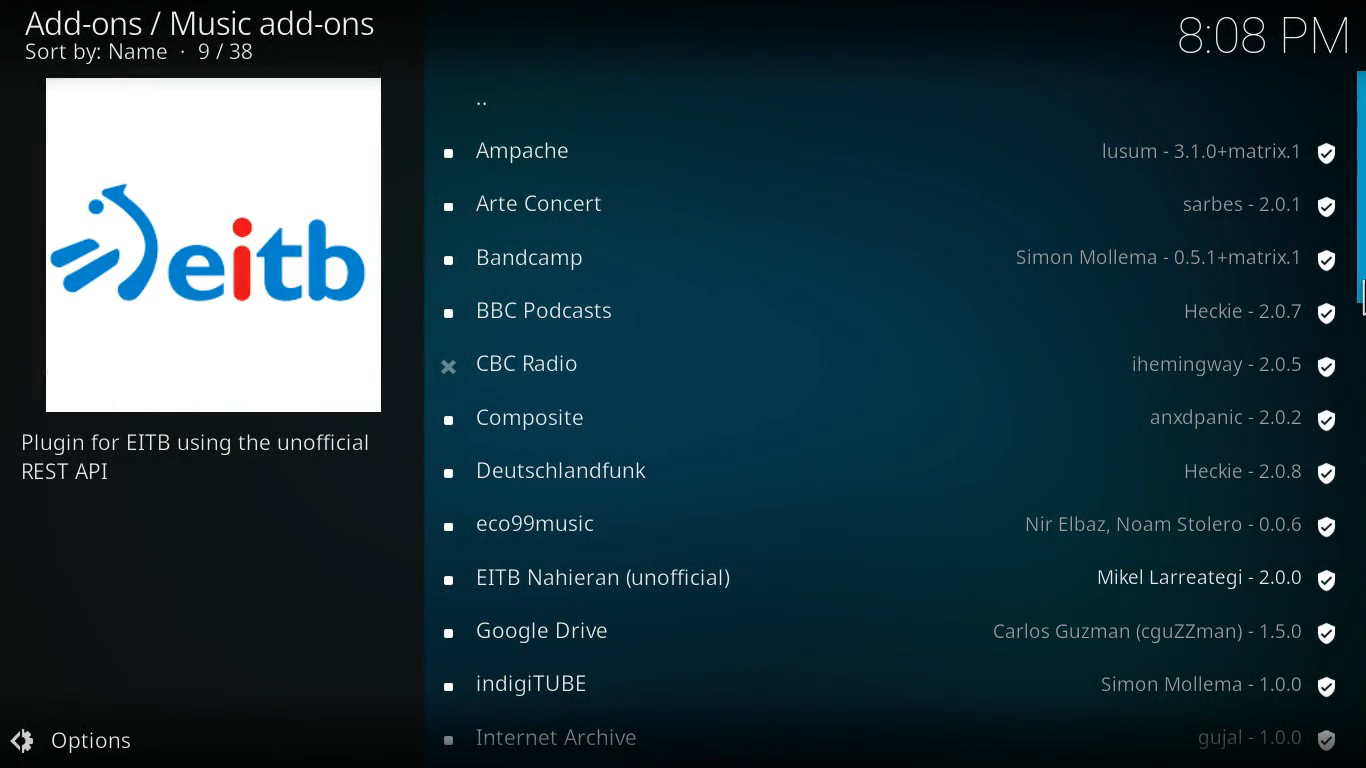 The width and height of the screenshot is (1366, 768). Describe the element at coordinates (1264, 473) in the screenshot. I see `provide` at that location.